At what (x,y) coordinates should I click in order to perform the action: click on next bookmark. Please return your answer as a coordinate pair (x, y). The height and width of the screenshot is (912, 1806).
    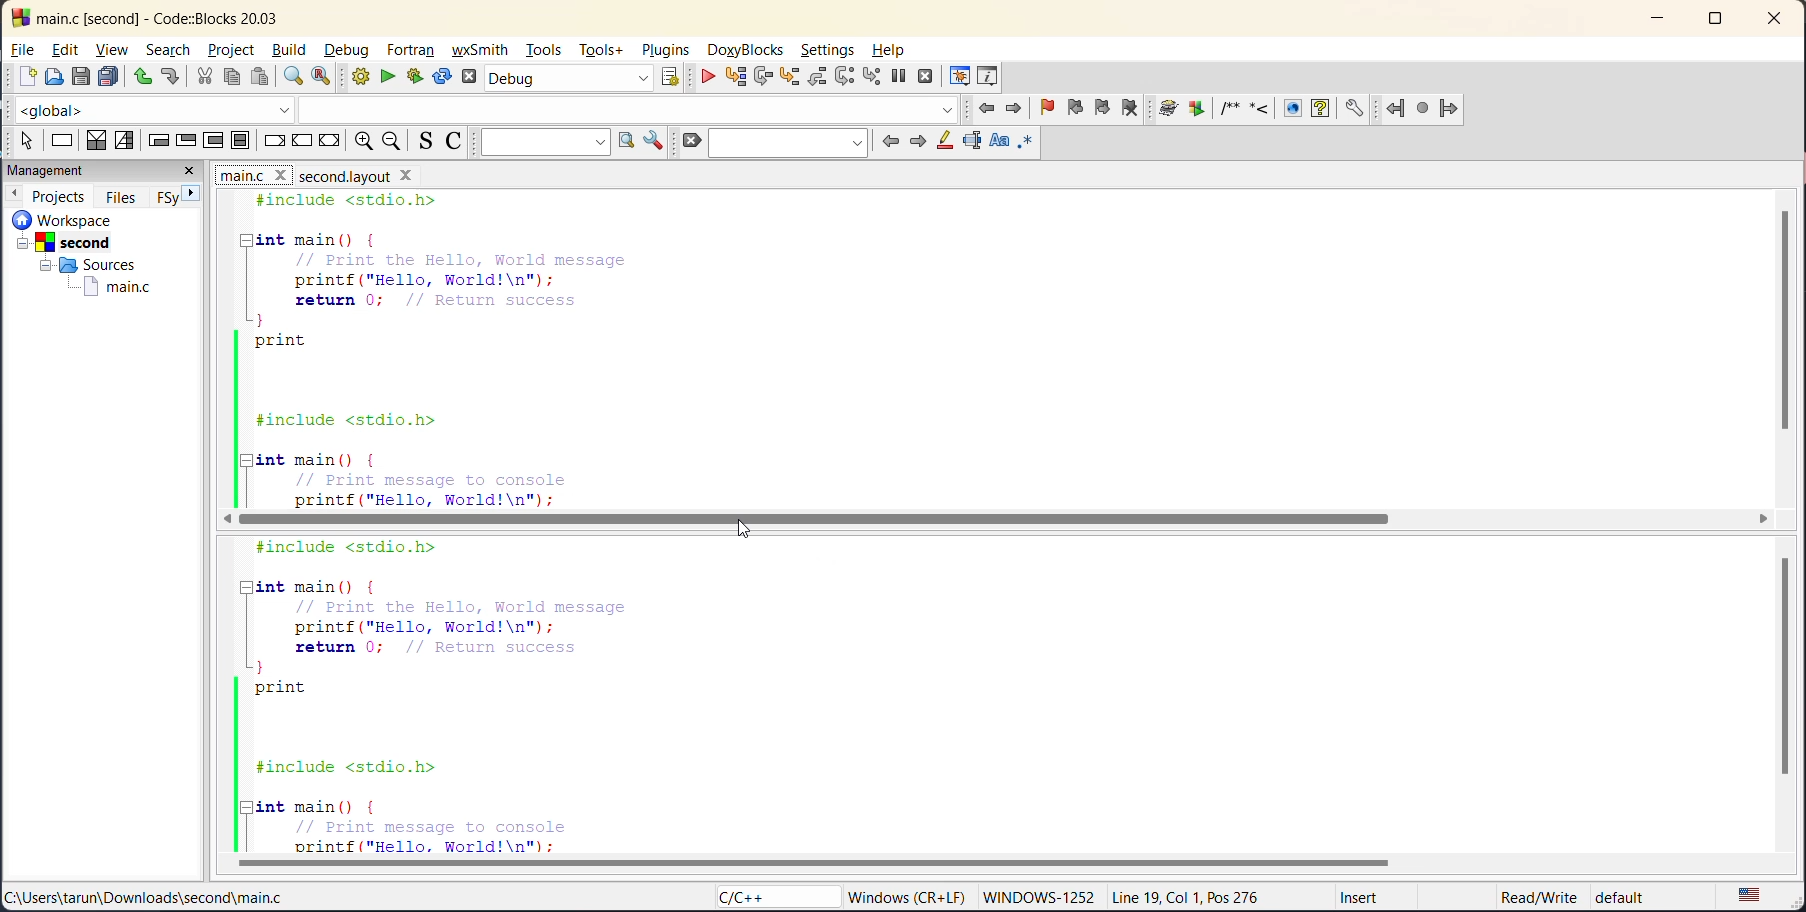
    Looking at the image, I should click on (1102, 110).